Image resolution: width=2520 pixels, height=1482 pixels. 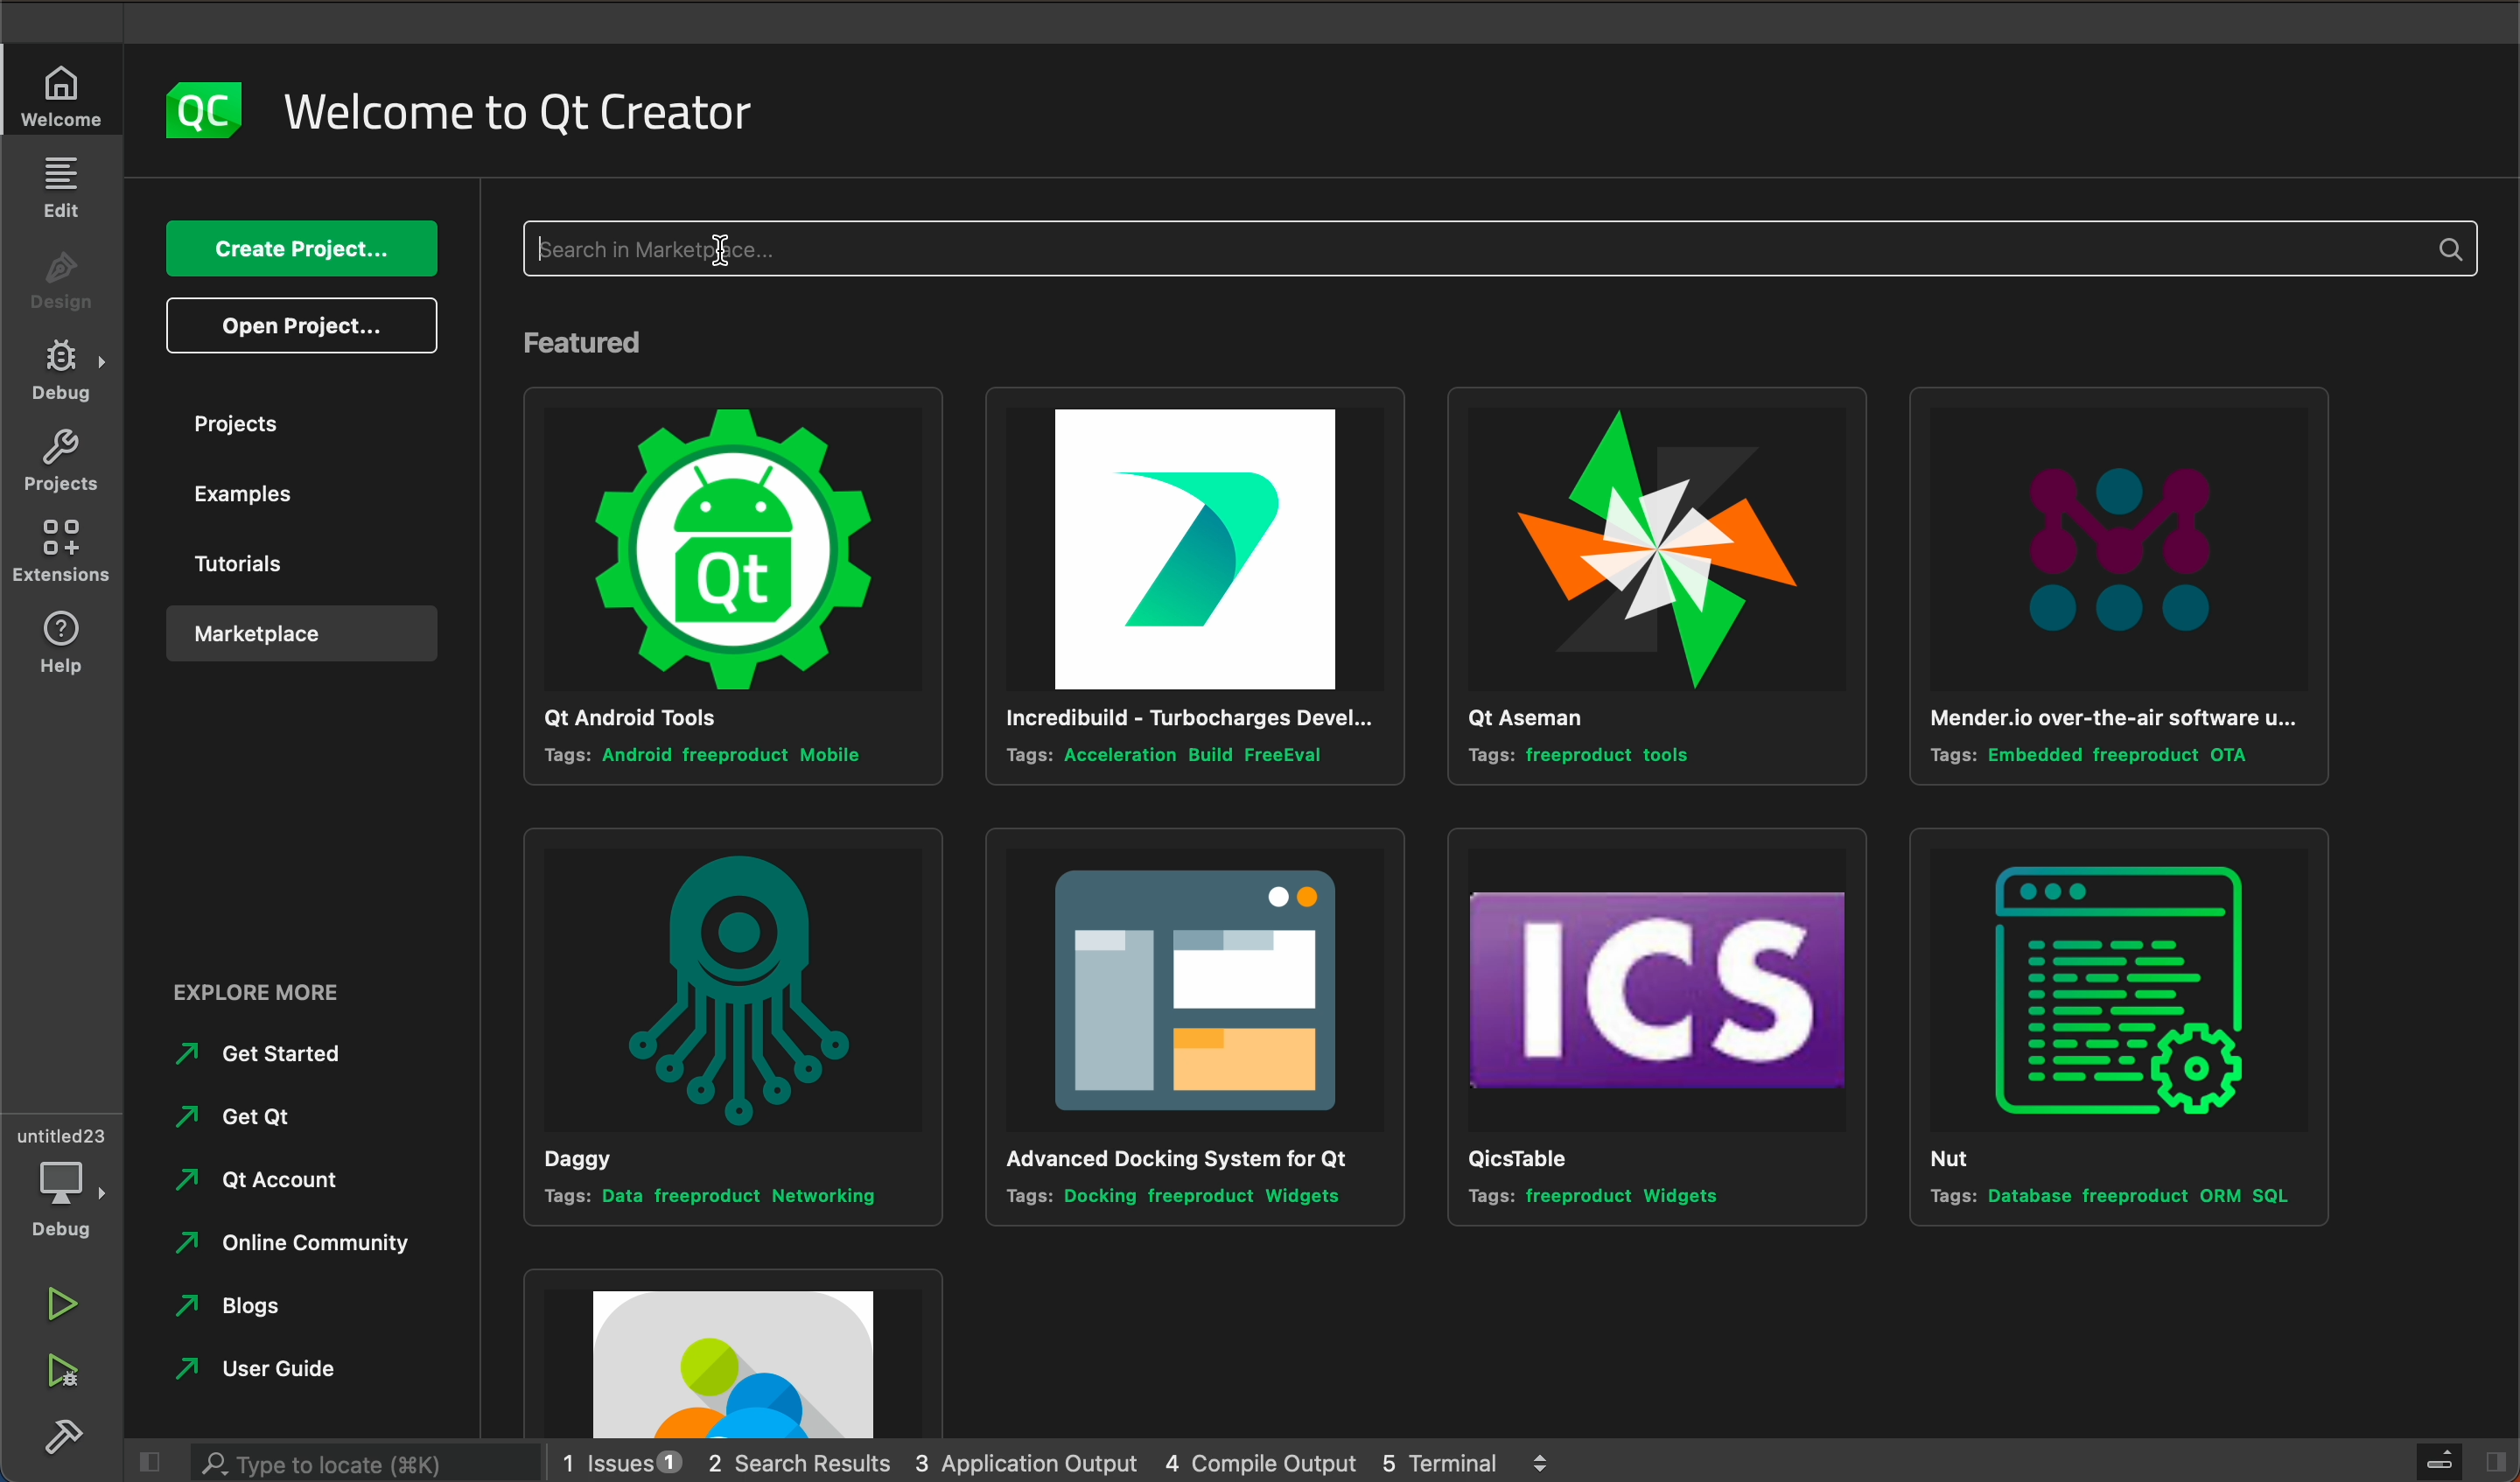 What do you see at coordinates (295, 633) in the screenshot?
I see `marketplace` at bounding box center [295, 633].